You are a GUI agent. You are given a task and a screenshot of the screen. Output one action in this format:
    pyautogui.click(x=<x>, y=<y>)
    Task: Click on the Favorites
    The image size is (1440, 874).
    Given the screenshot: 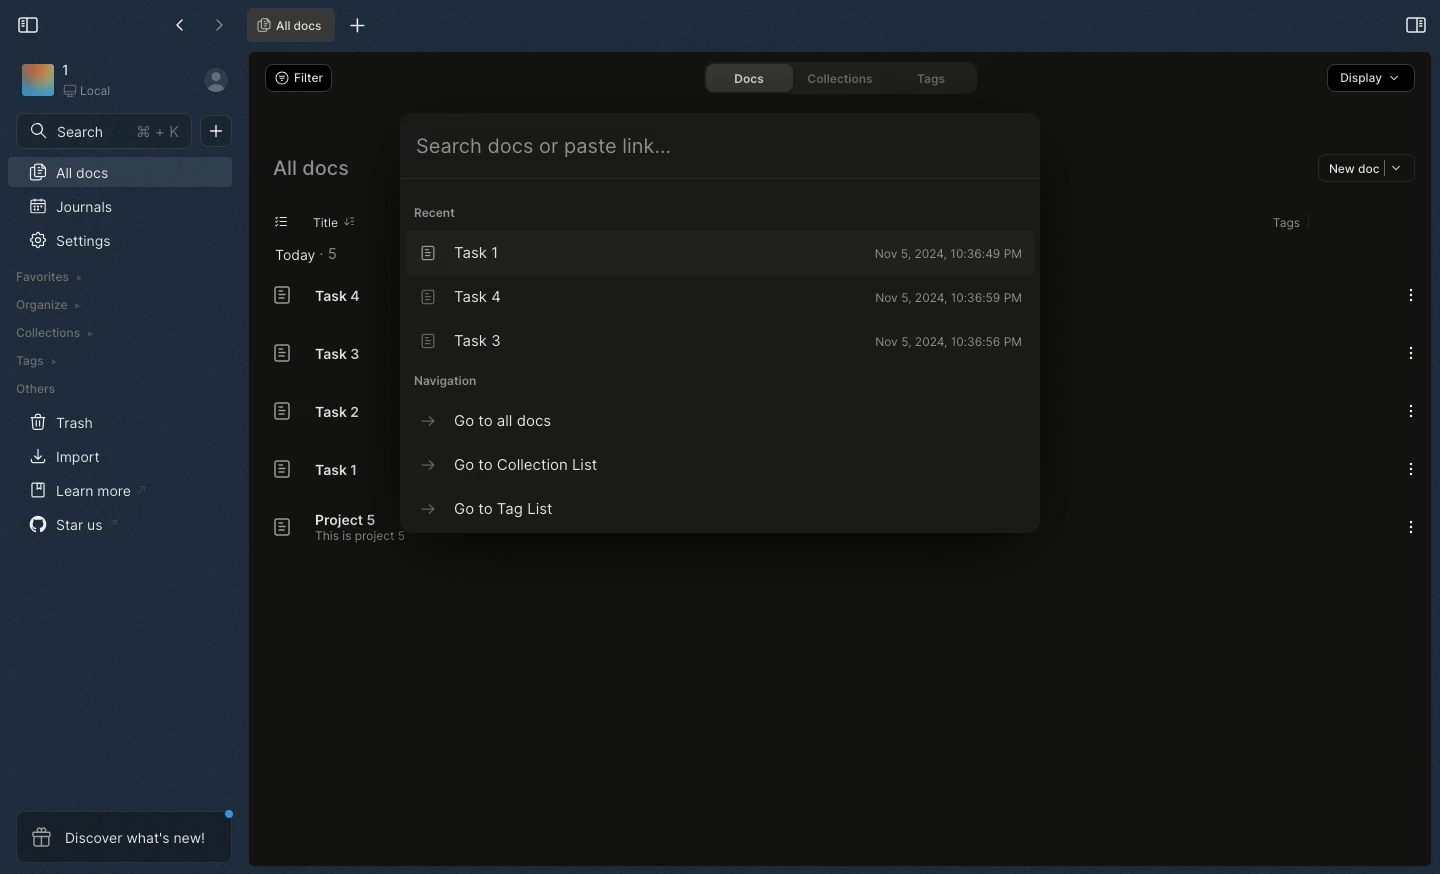 What is the action you would take?
    pyautogui.click(x=44, y=277)
    